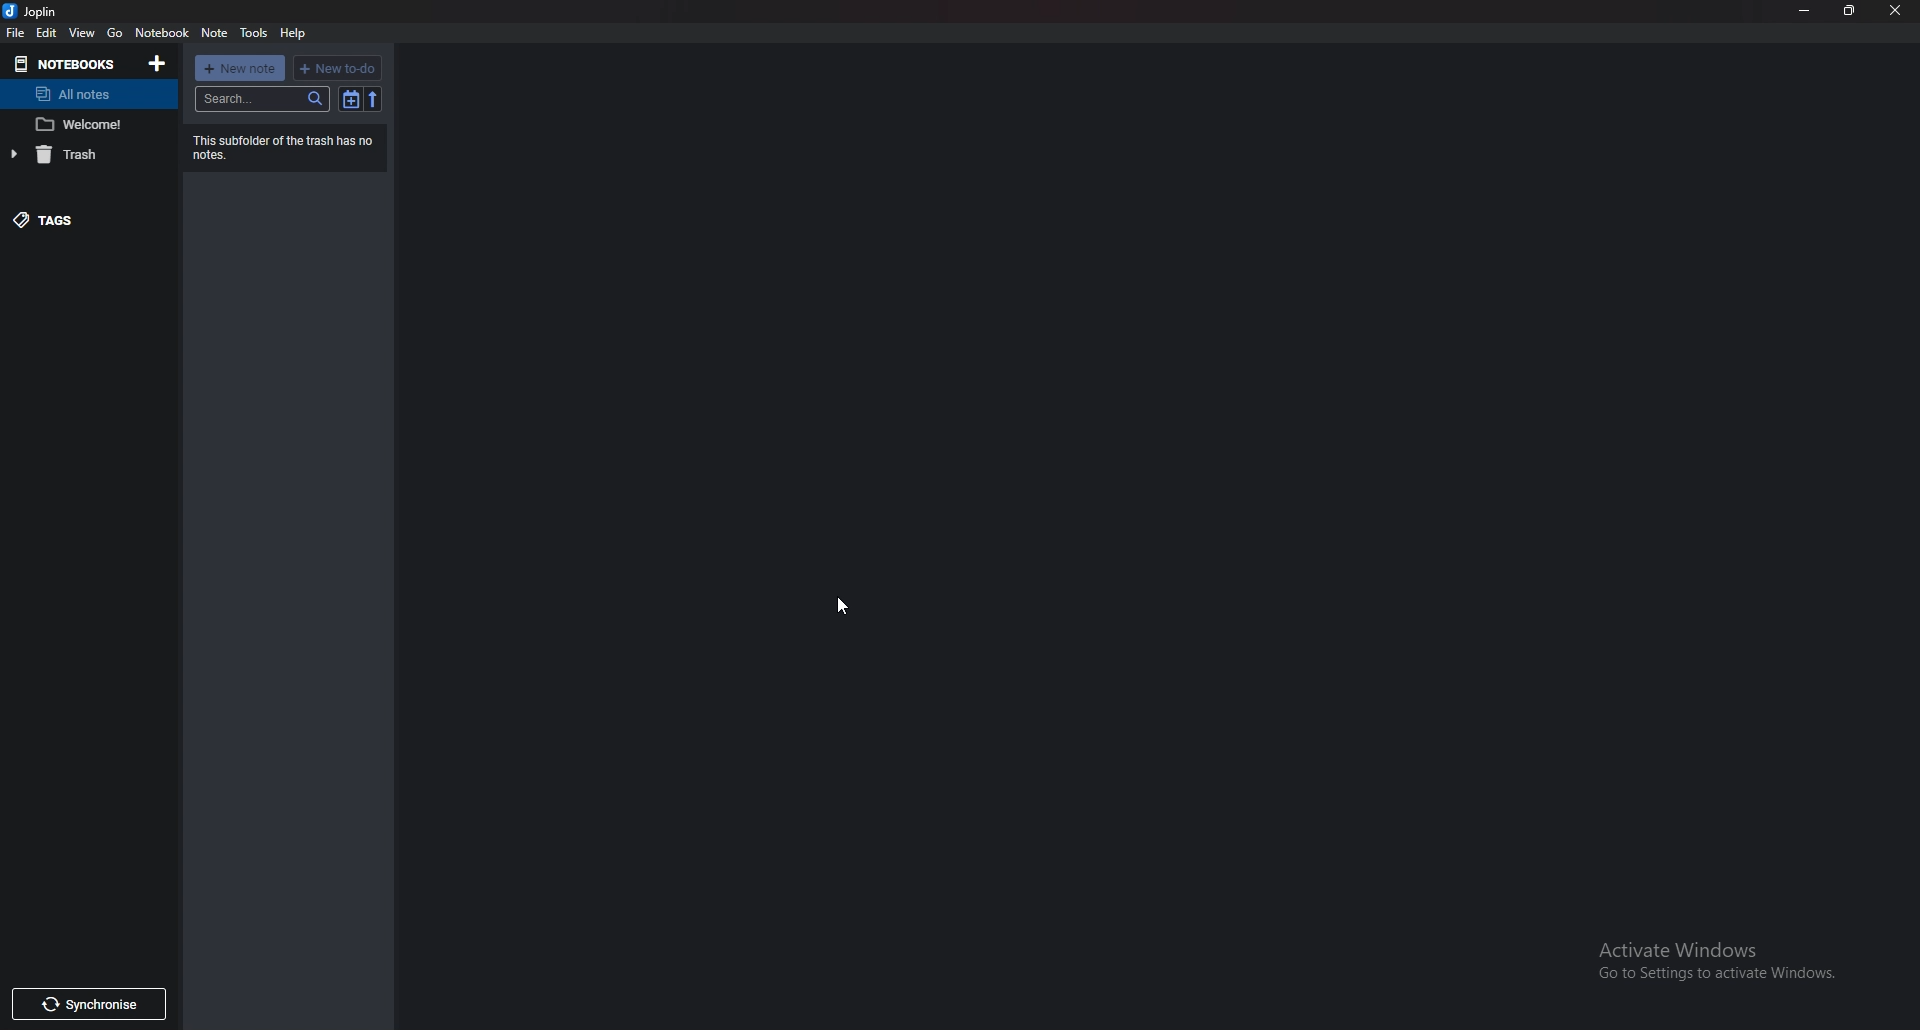 The height and width of the screenshot is (1030, 1920). I want to click on reverse sort order, so click(374, 100).